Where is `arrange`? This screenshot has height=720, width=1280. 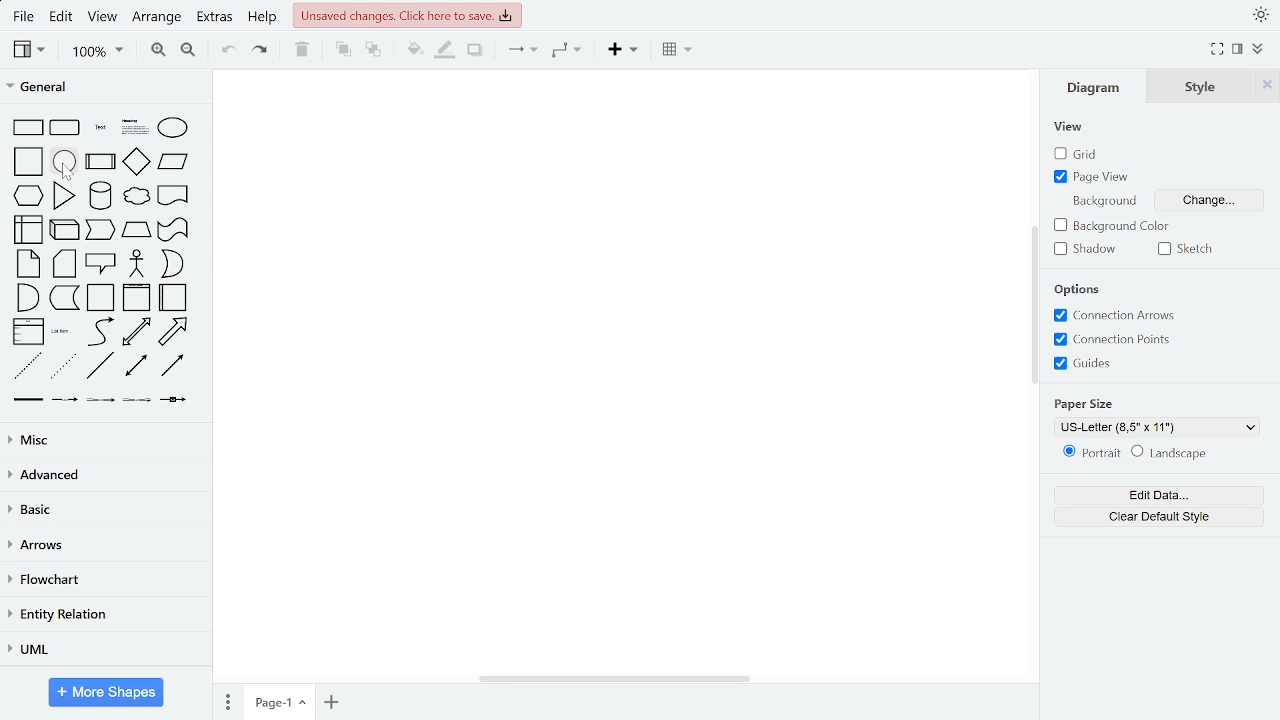
arrange is located at coordinates (156, 20).